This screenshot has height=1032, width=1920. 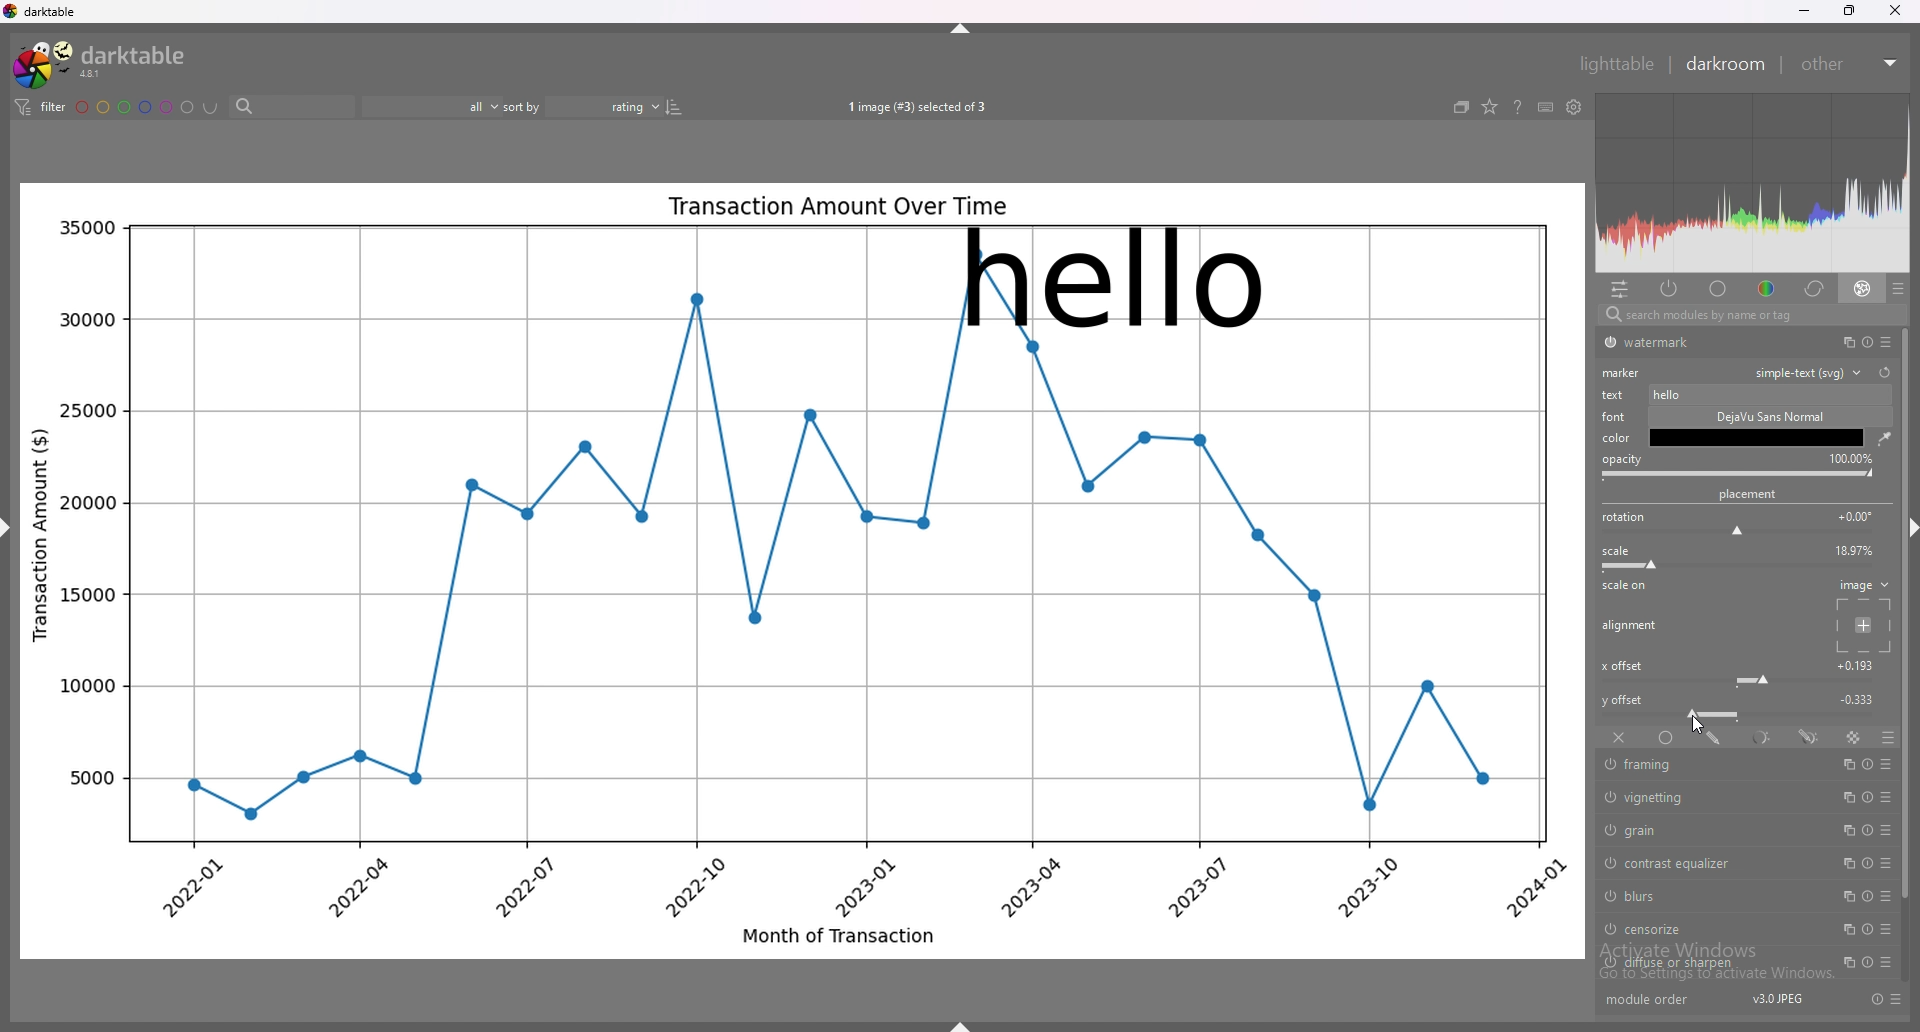 I want to click on presets, so click(x=1886, y=341).